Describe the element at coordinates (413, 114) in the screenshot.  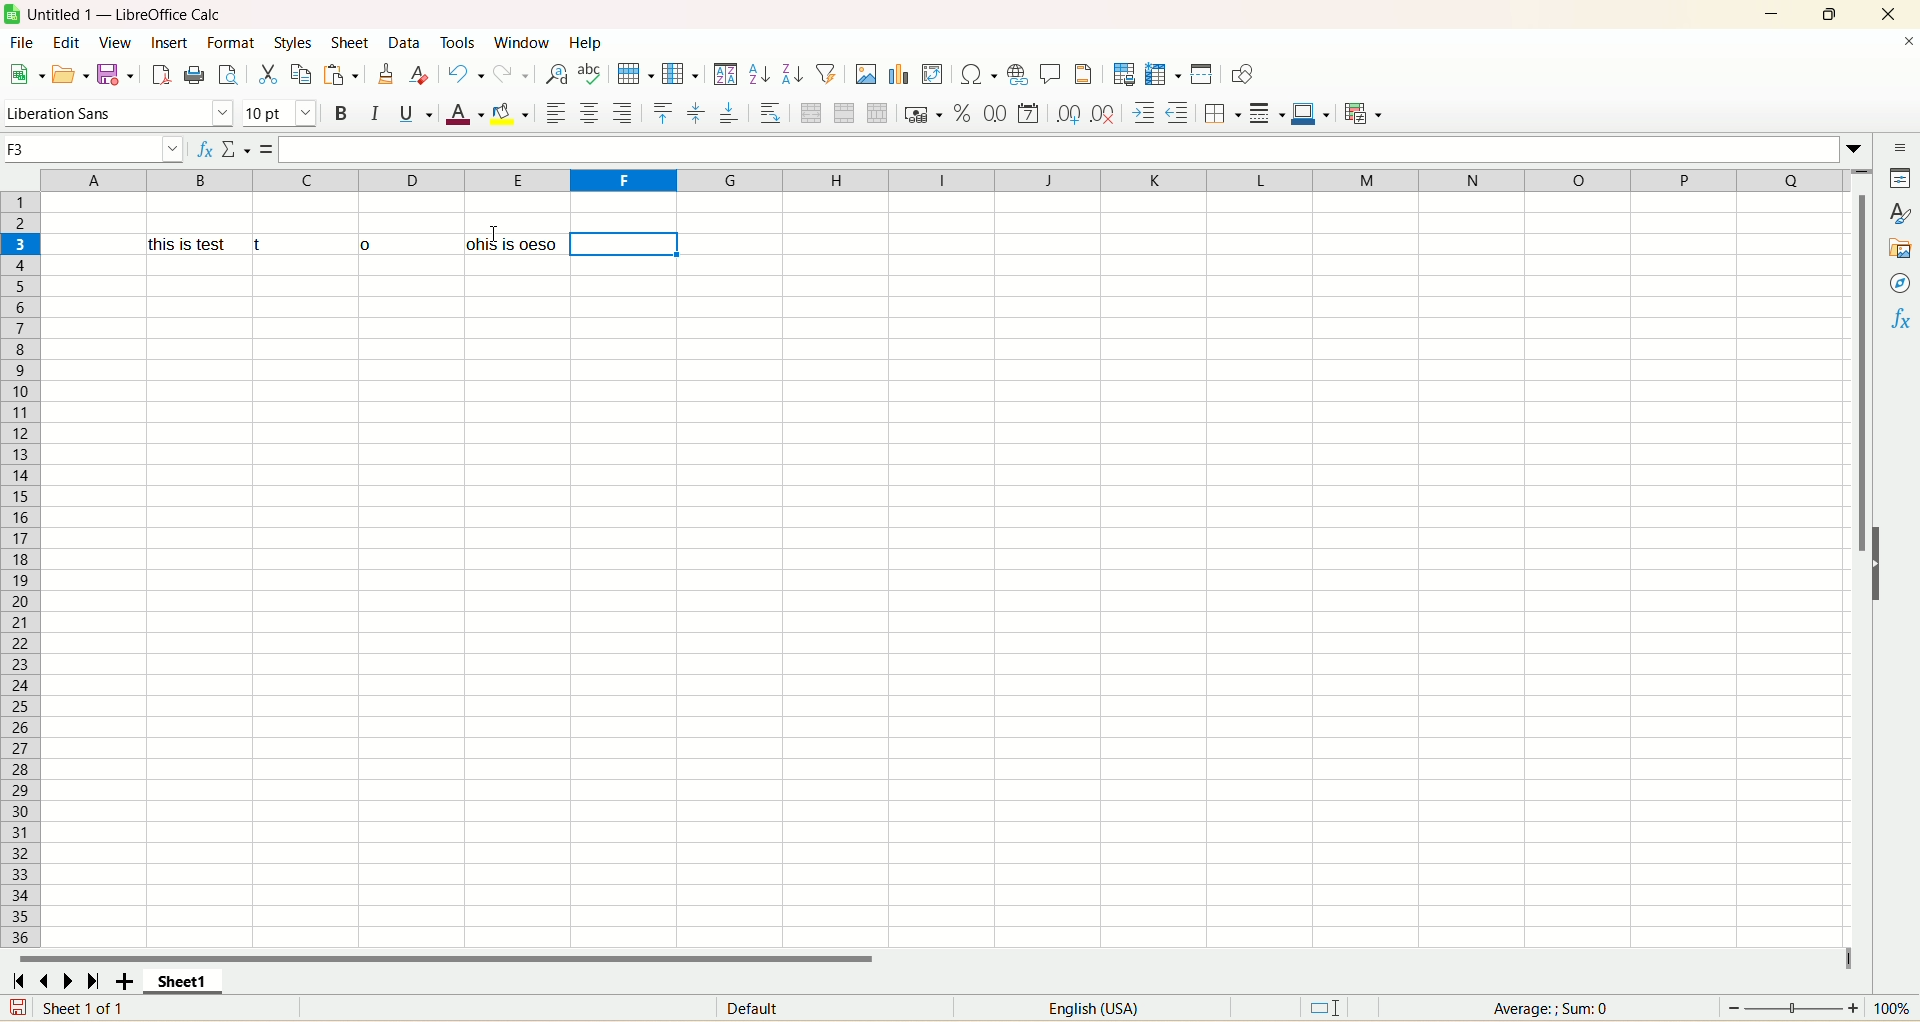
I see `underline` at that location.